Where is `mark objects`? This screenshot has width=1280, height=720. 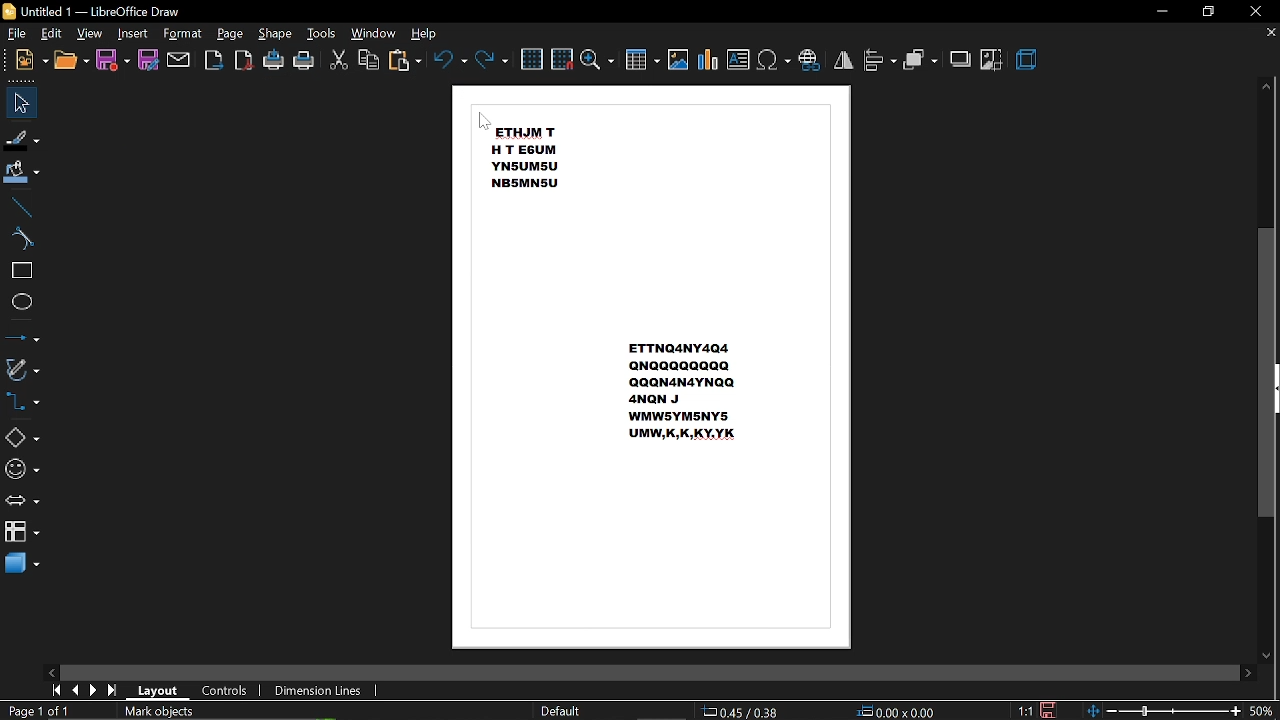 mark objects is located at coordinates (192, 711).